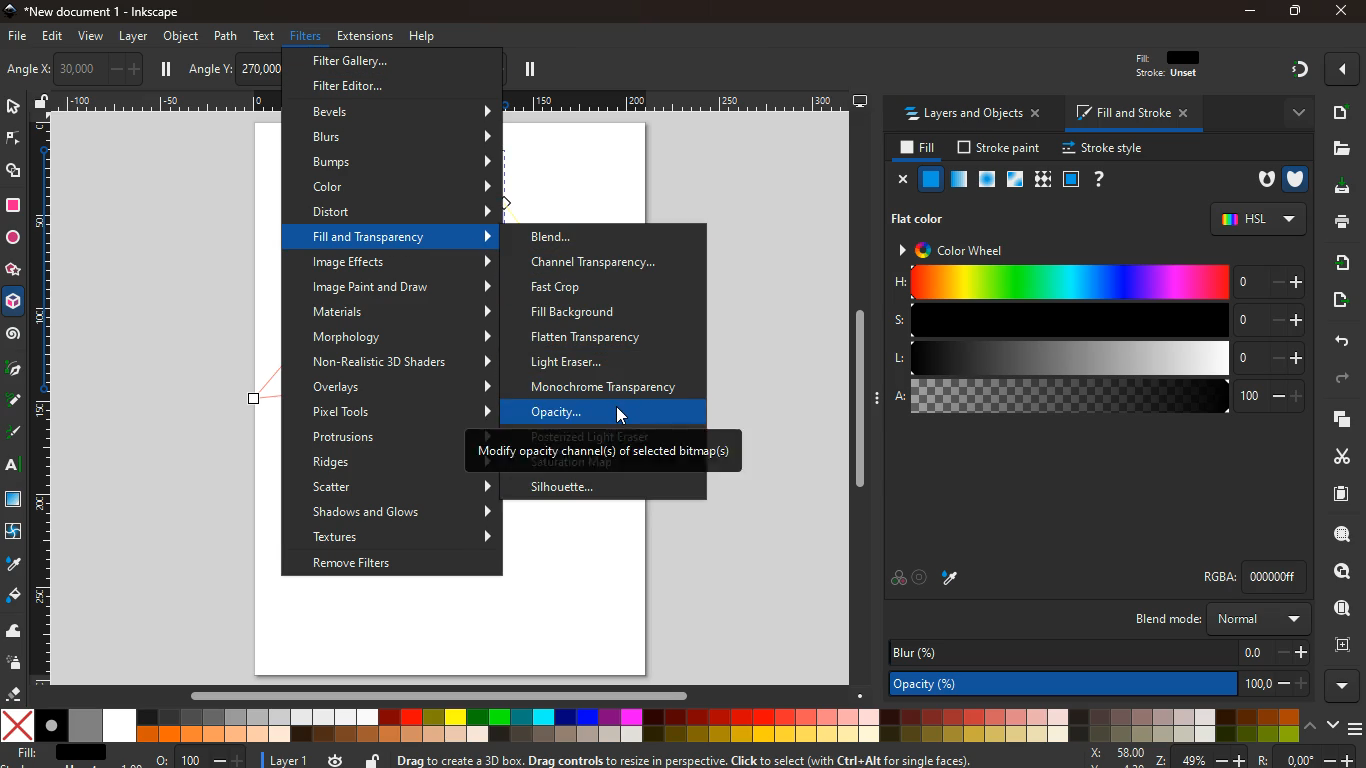 The height and width of the screenshot is (768, 1366). I want to click on minimize, so click(1250, 11).